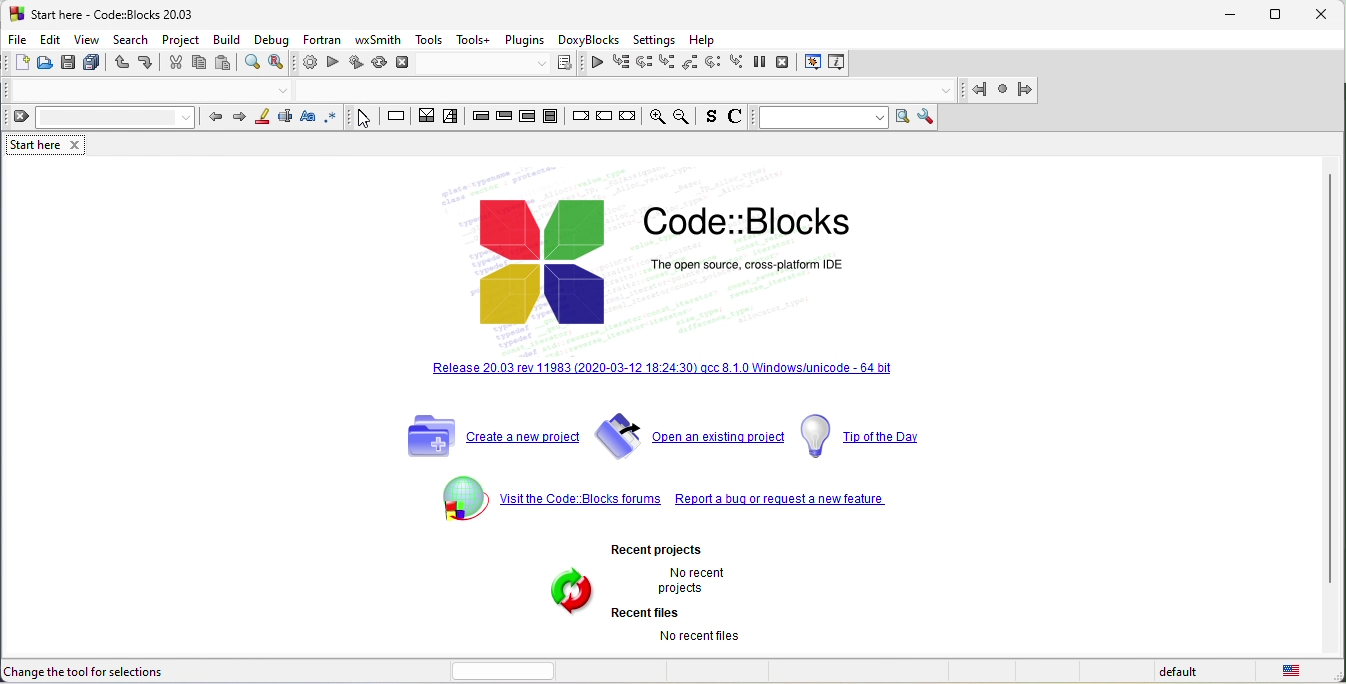 The height and width of the screenshot is (684, 1346). What do you see at coordinates (657, 370) in the screenshot?
I see `release 20.03 rev 11983 [2020-03-12 18.24.30] qcc 8.10 windows /unicode 64 bit` at bounding box center [657, 370].